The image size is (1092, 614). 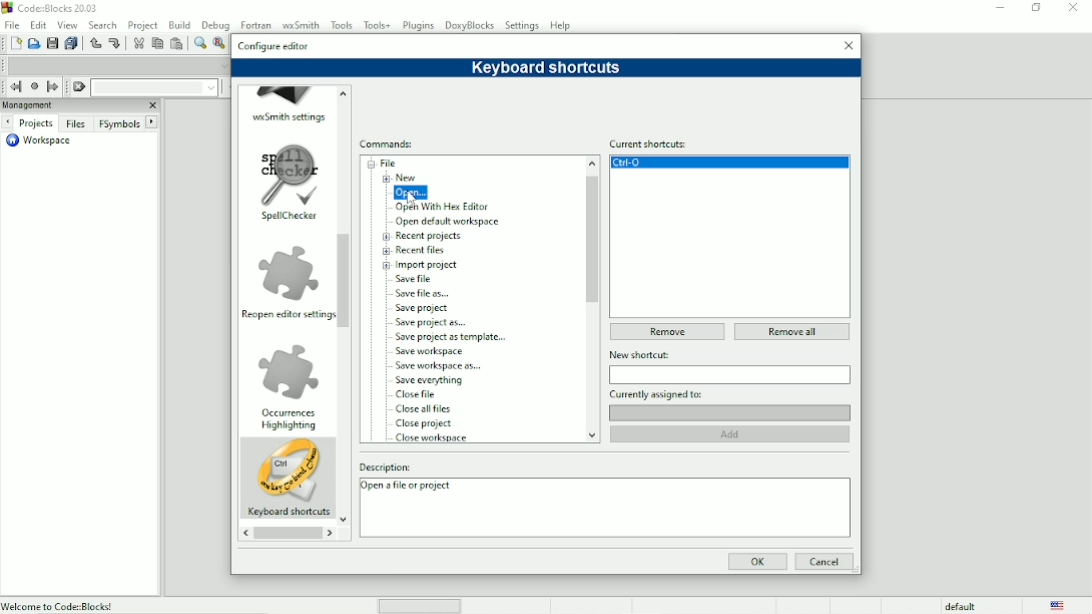 I want to click on Cut, so click(x=138, y=44).